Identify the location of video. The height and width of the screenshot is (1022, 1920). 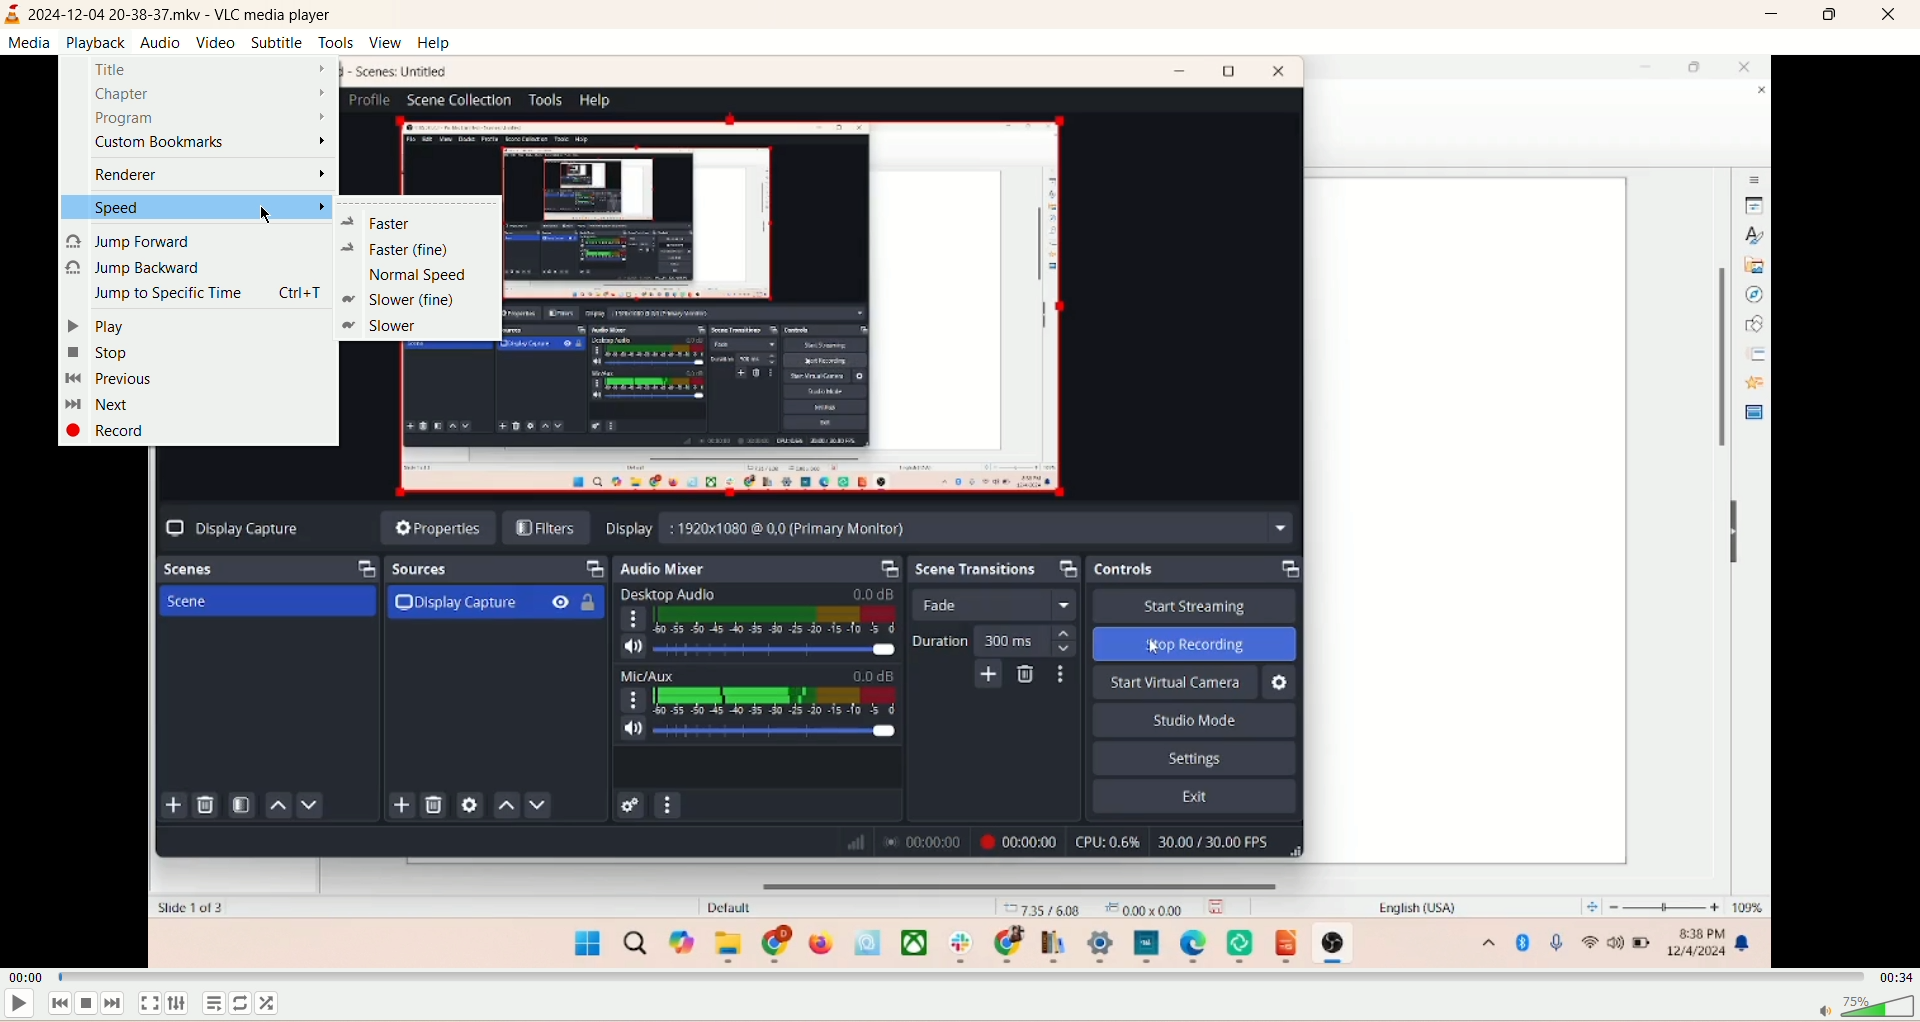
(216, 43).